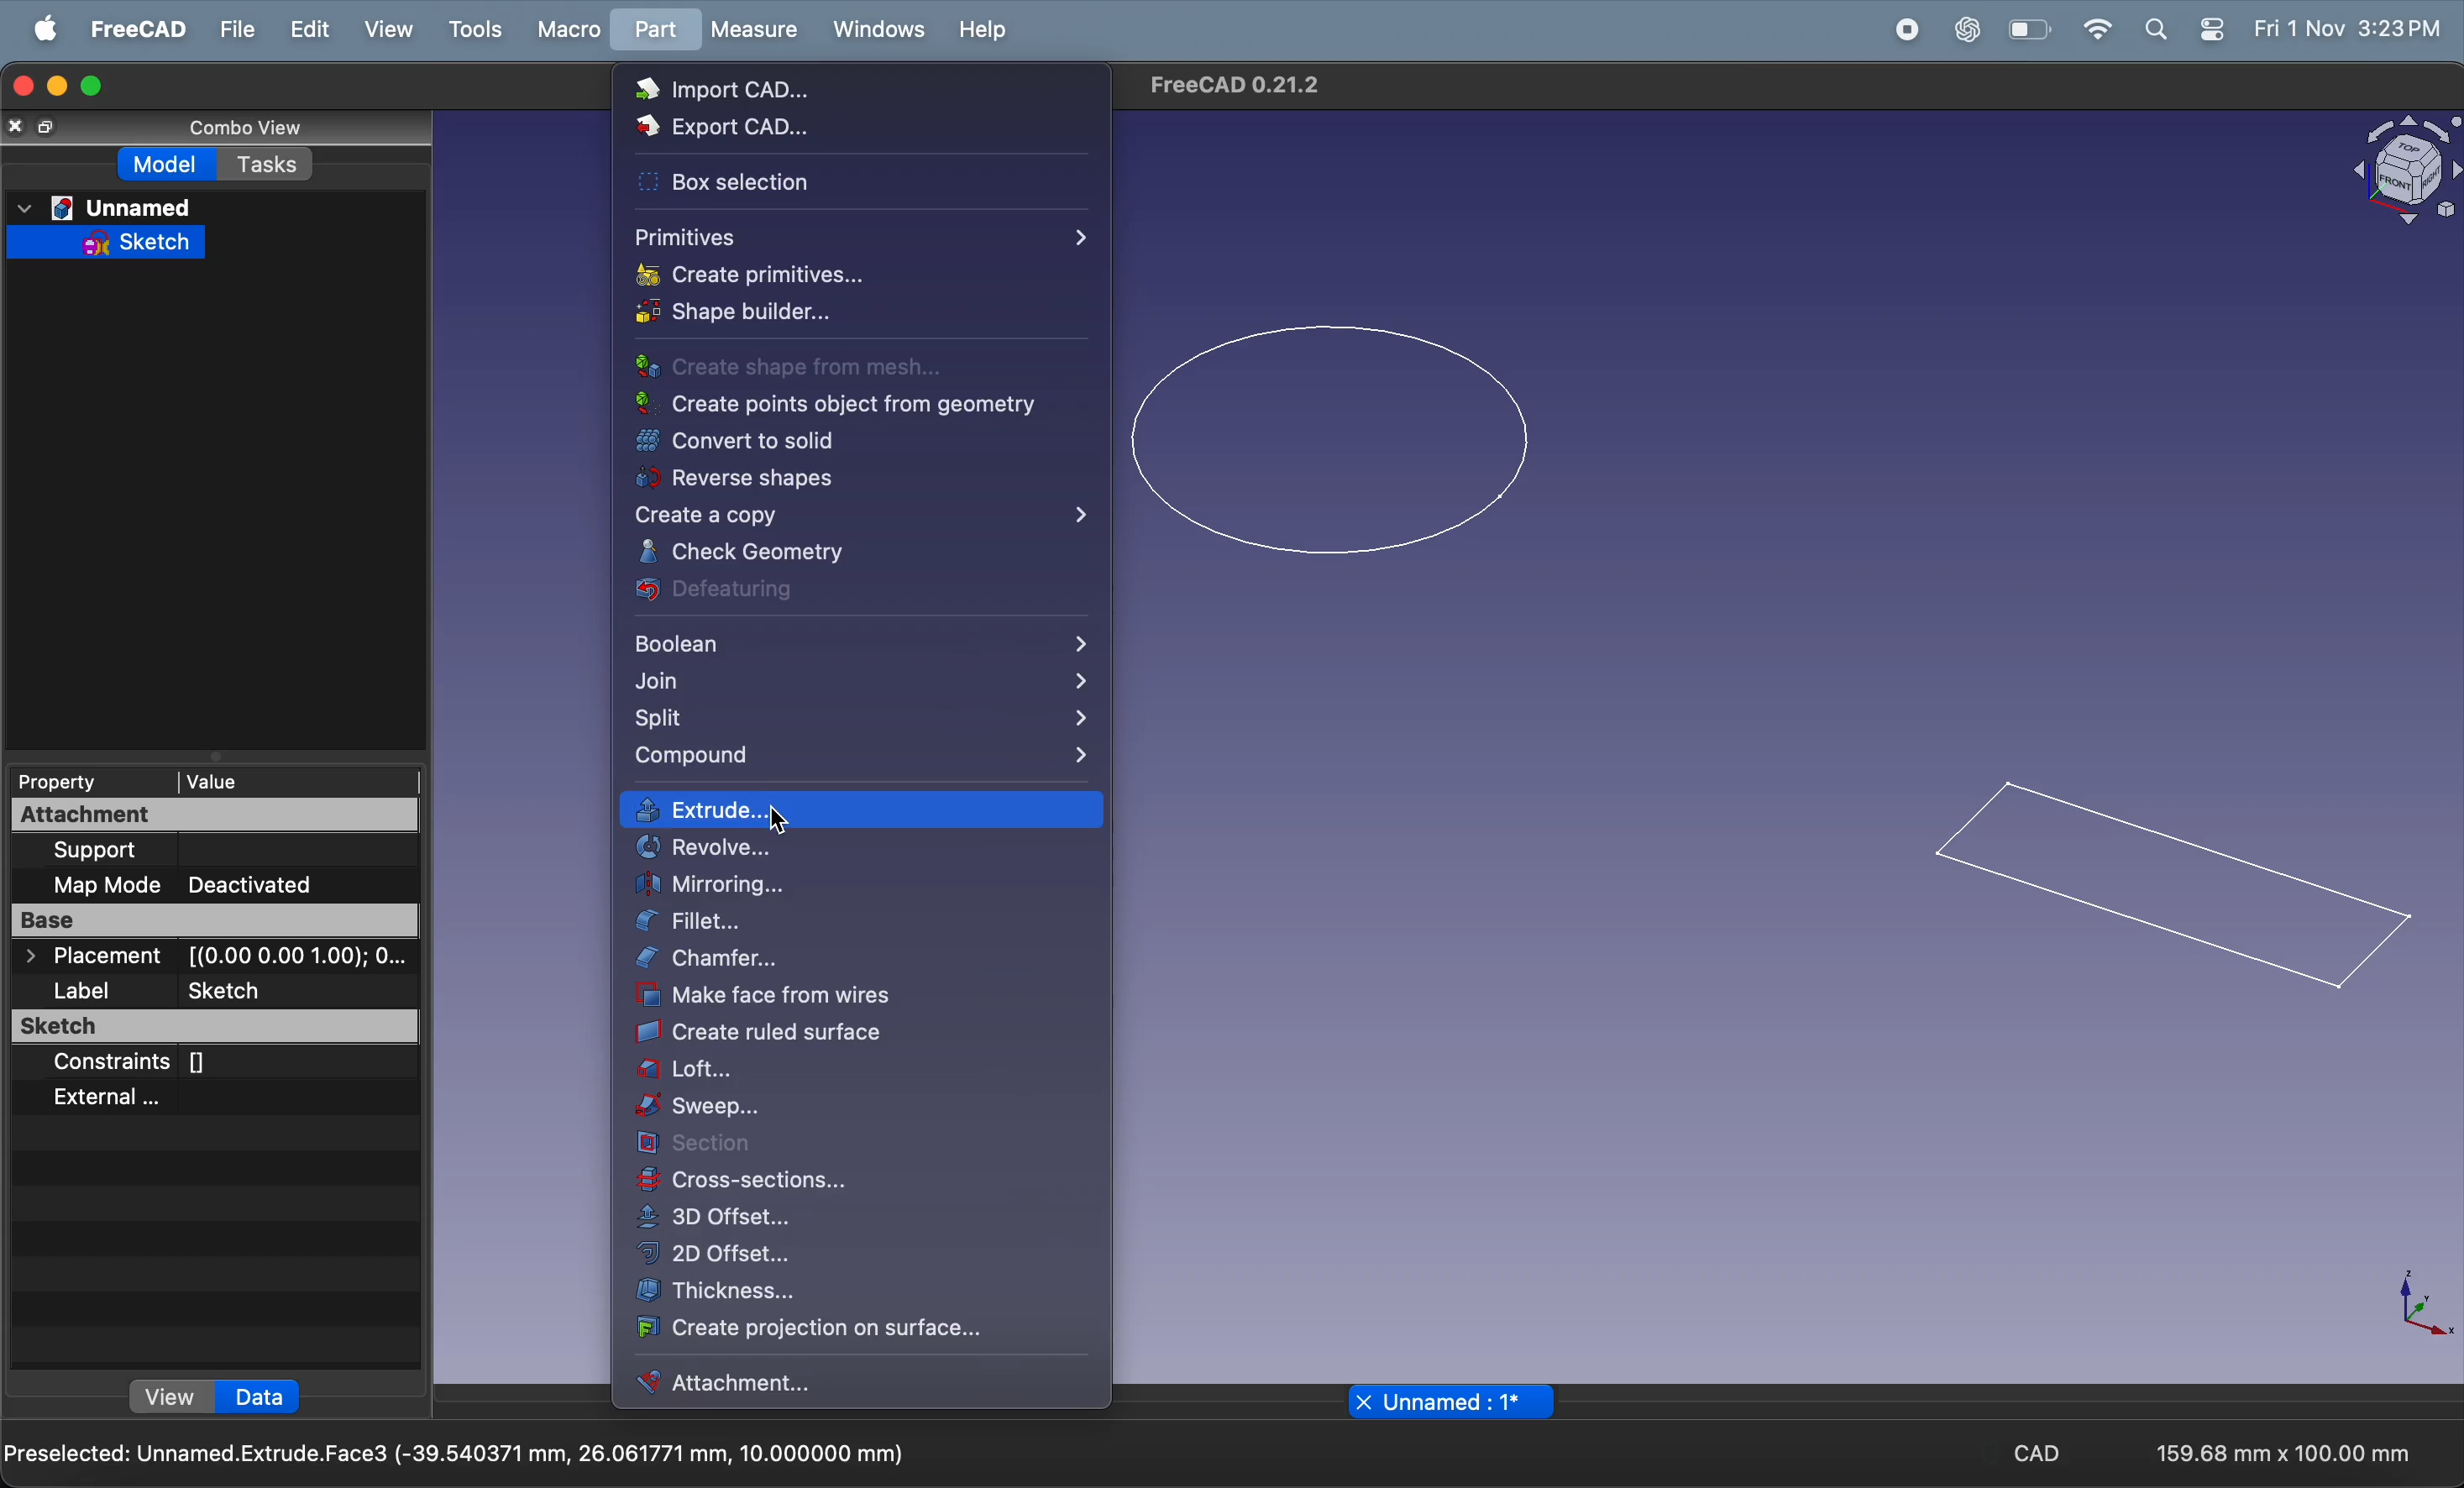 The width and height of the screenshot is (2464, 1488). Describe the element at coordinates (807, 1181) in the screenshot. I see `Cross-sections...` at that location.